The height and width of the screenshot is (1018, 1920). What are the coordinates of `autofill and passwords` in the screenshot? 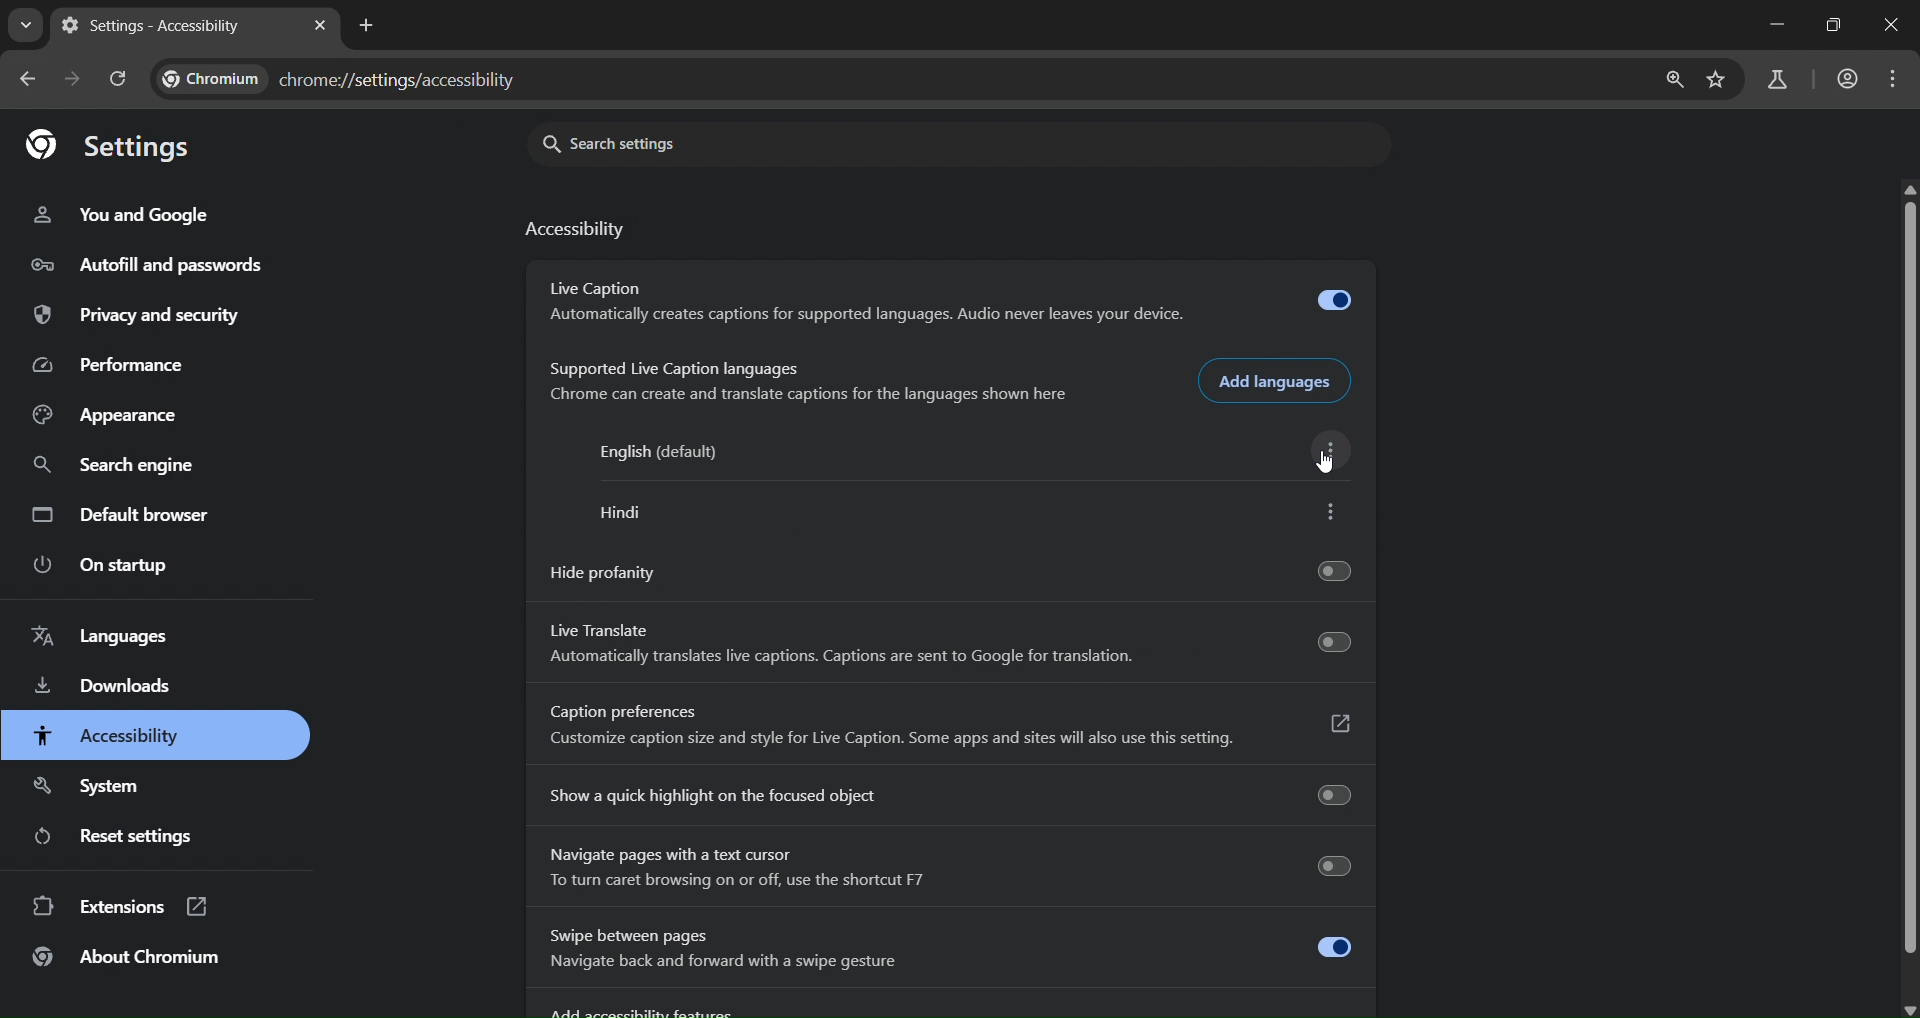 It's located at (157, 264).